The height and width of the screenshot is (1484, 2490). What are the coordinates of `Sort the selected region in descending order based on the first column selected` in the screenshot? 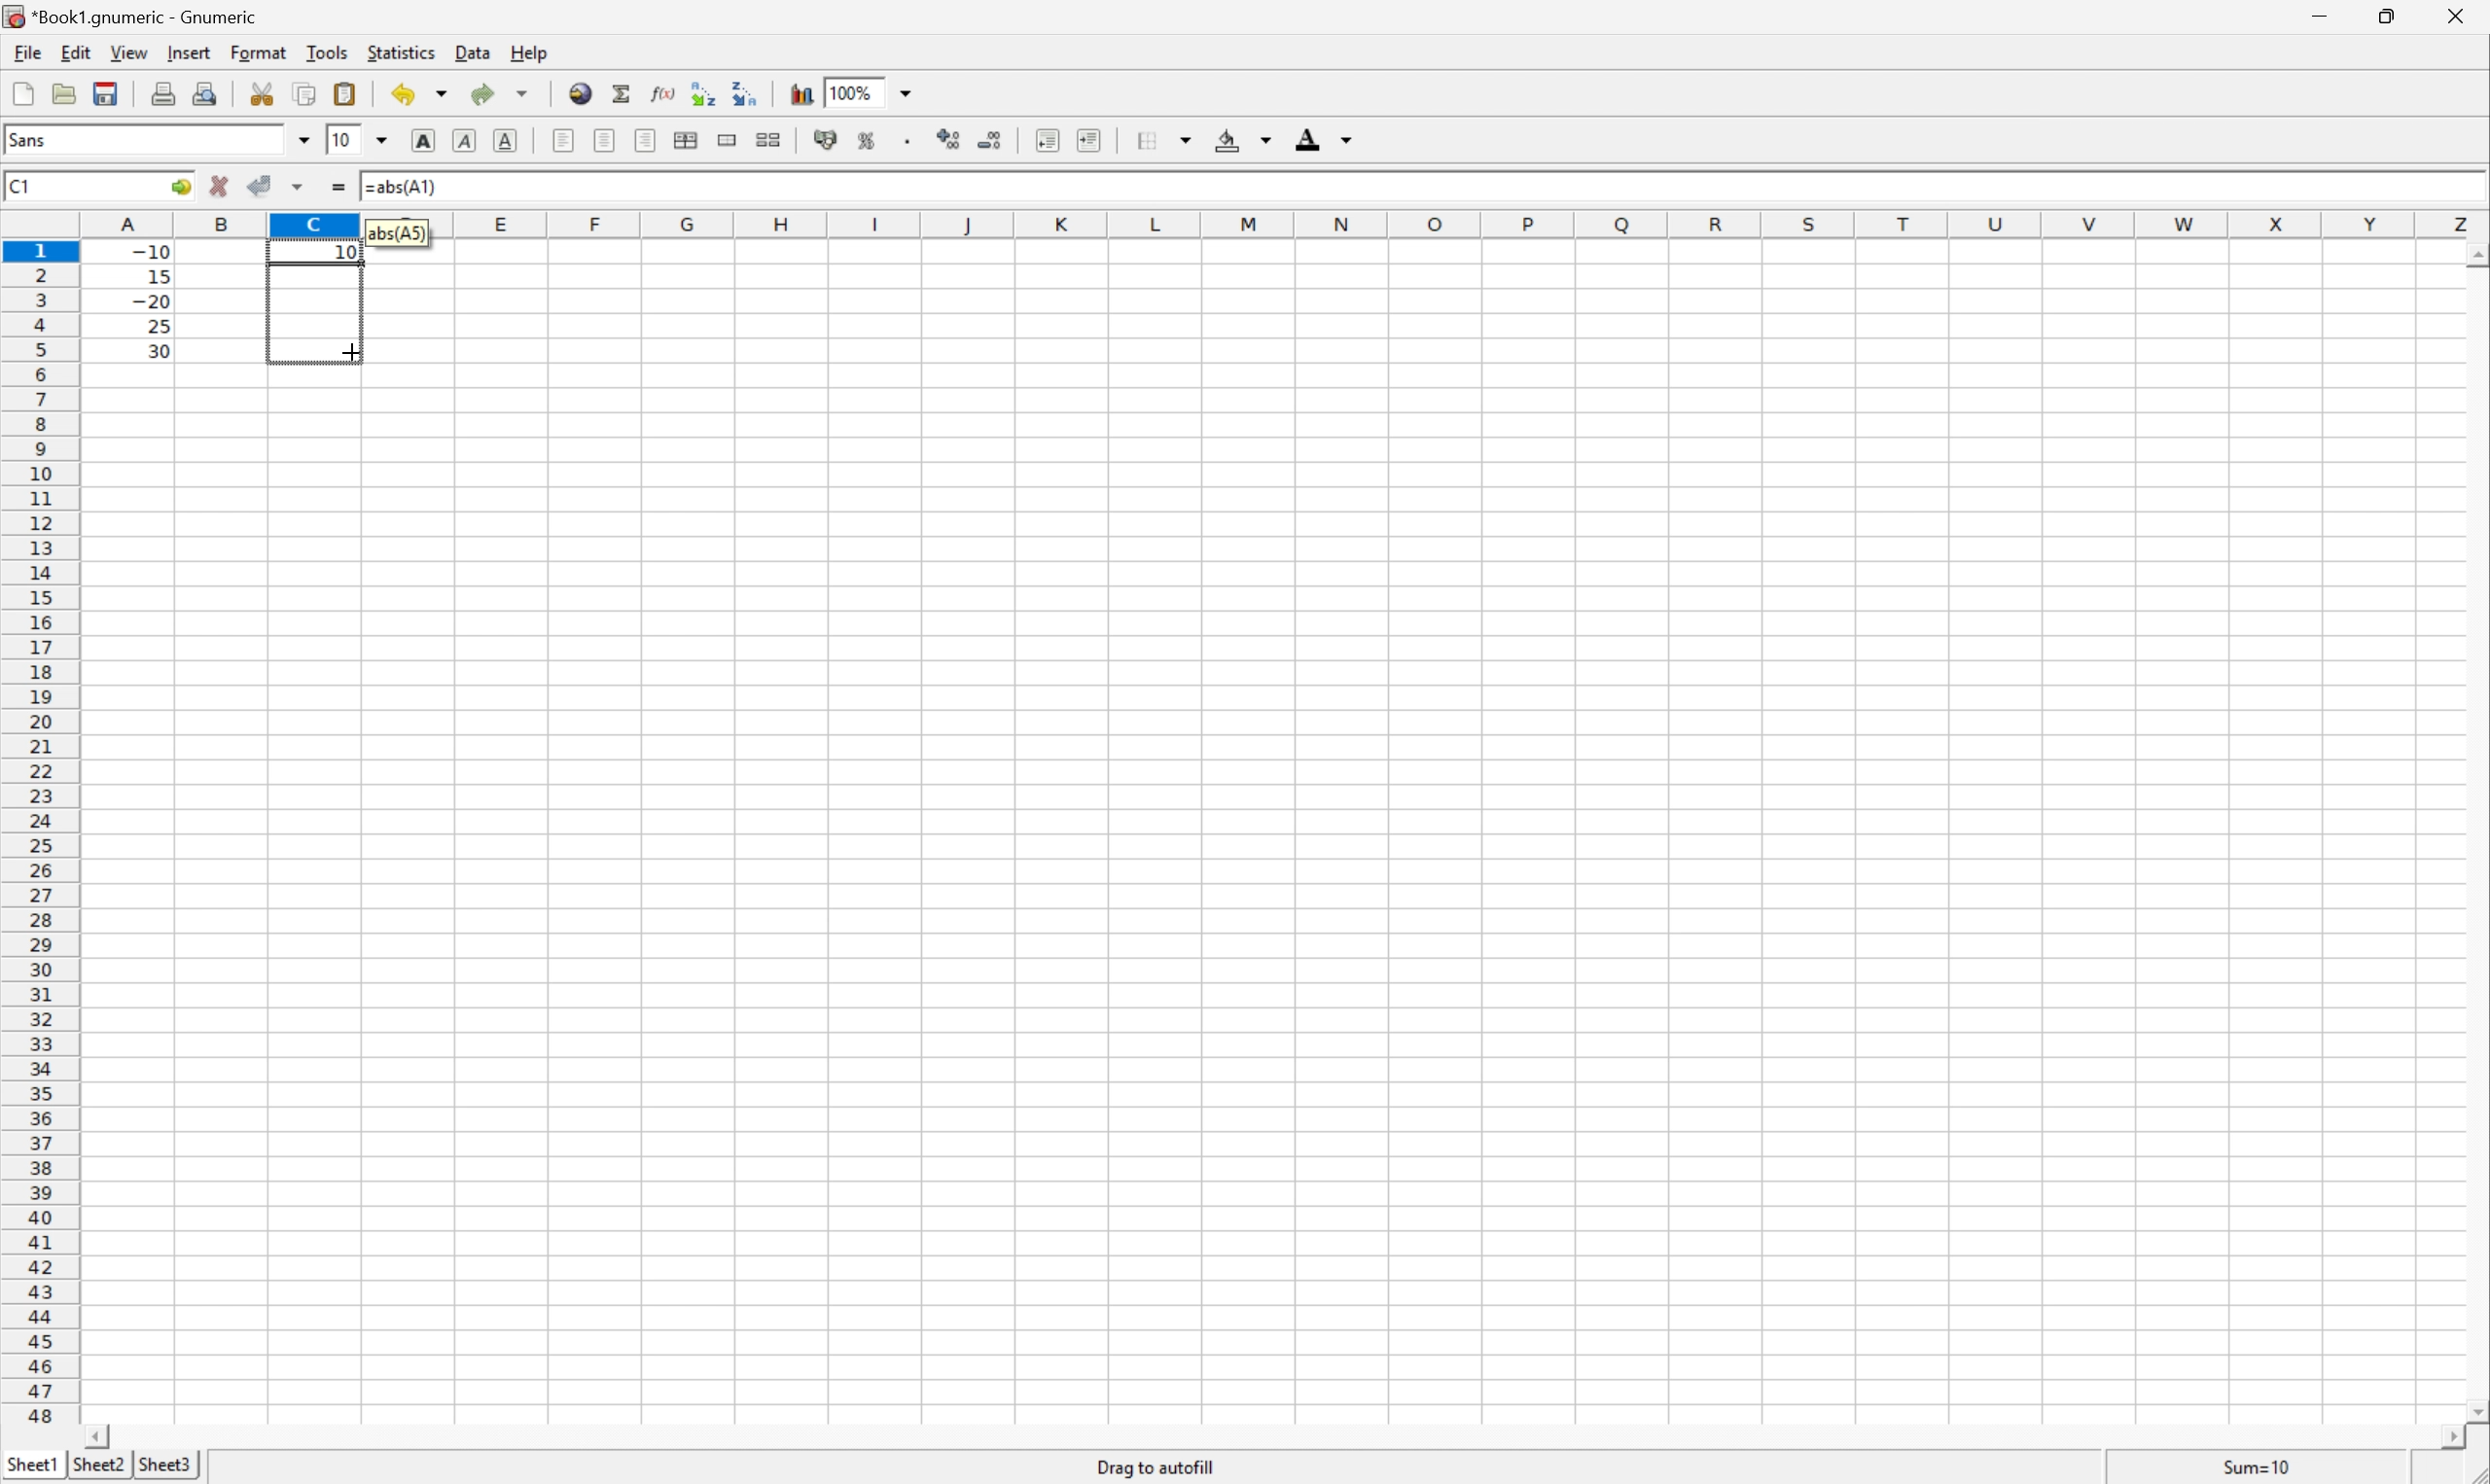 It's located at (744, 91).